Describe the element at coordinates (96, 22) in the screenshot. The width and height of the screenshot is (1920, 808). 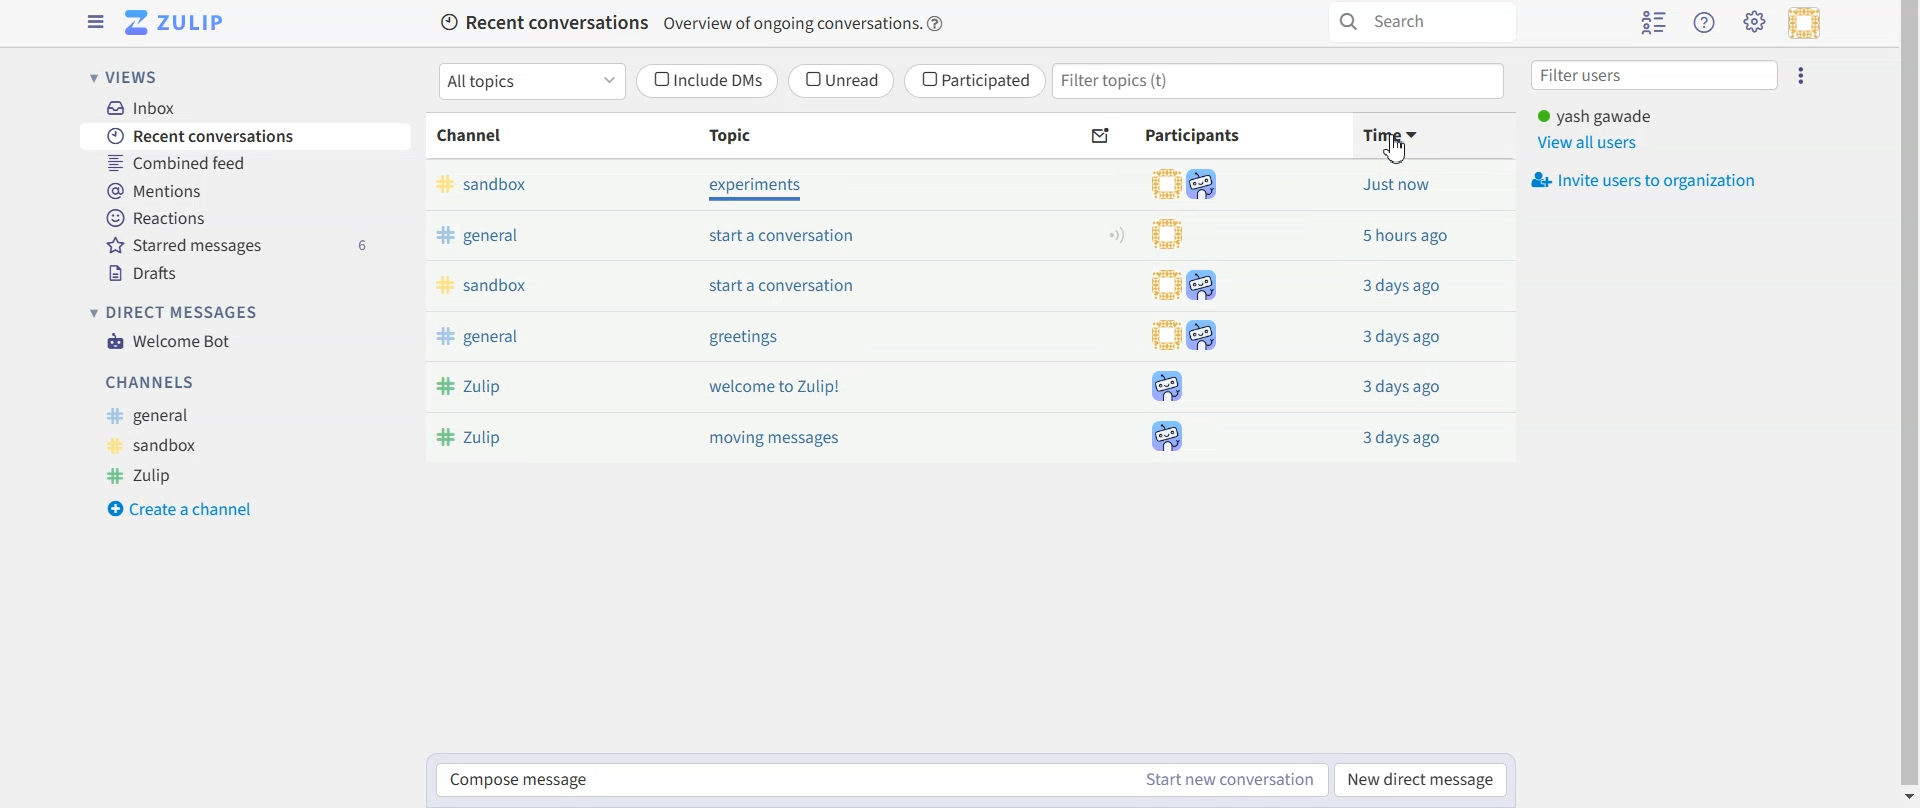
I see `Hide left sidebar` at that location.